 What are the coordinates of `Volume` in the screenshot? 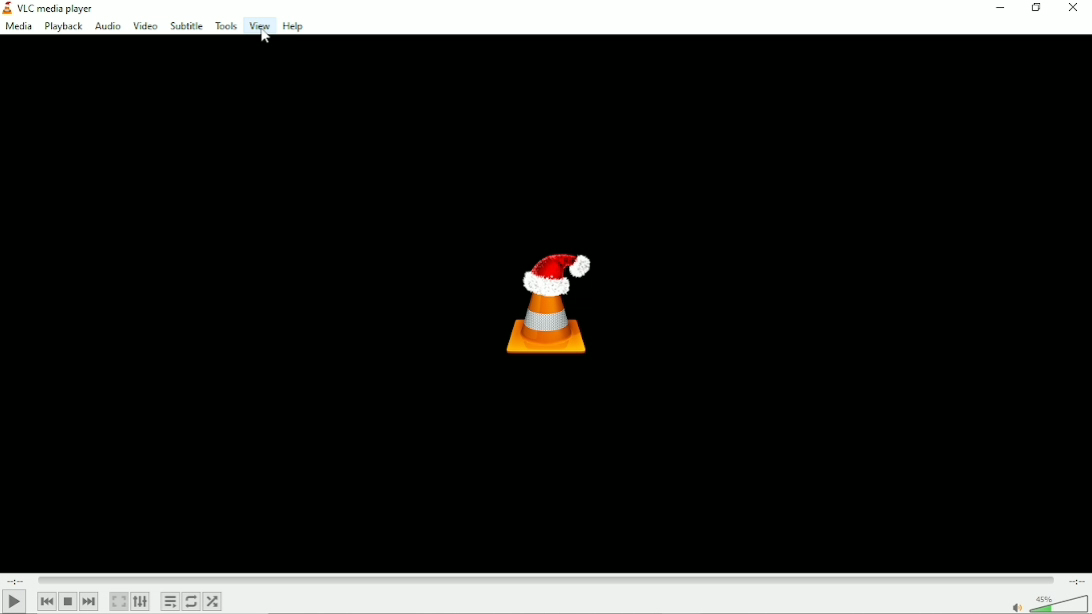 It's located at (1046, 603).